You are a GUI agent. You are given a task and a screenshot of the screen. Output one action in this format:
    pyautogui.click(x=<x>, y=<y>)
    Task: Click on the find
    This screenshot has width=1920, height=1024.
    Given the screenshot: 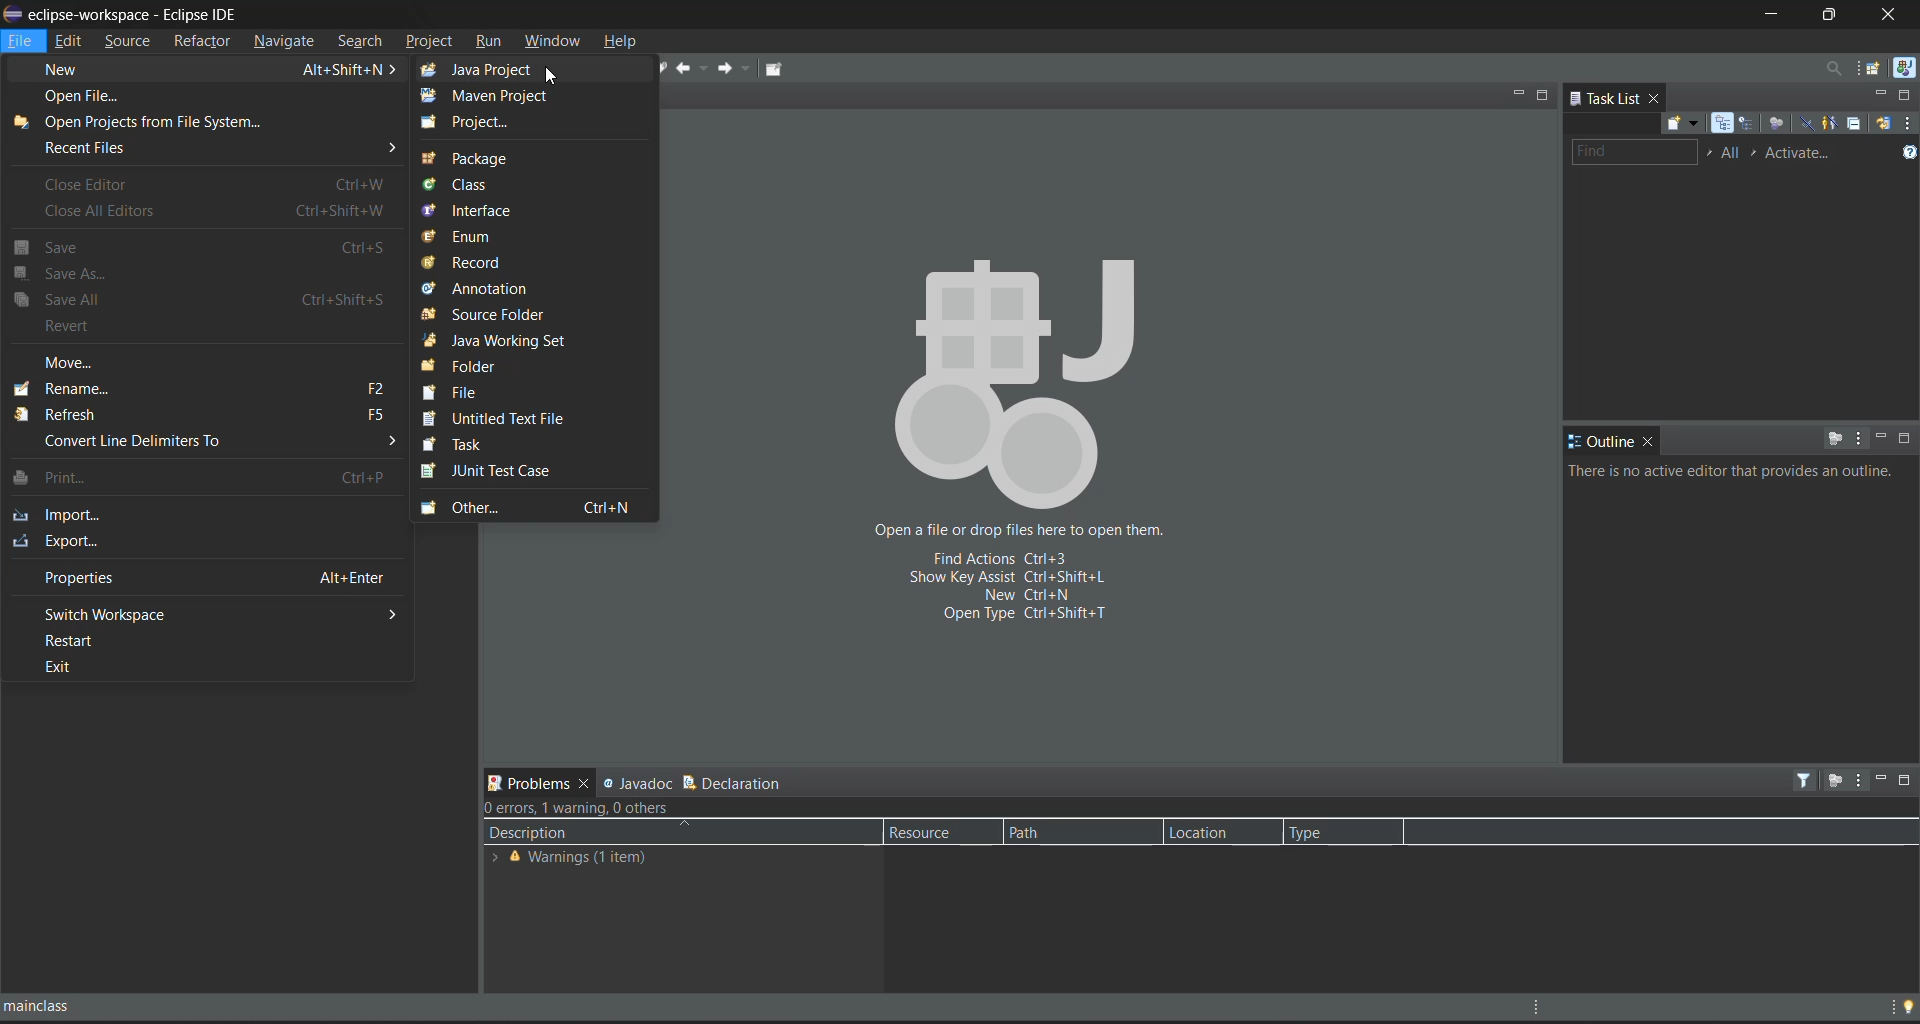 What is the action you would take?
    pyautogui.click(x=1634, y=152)
    